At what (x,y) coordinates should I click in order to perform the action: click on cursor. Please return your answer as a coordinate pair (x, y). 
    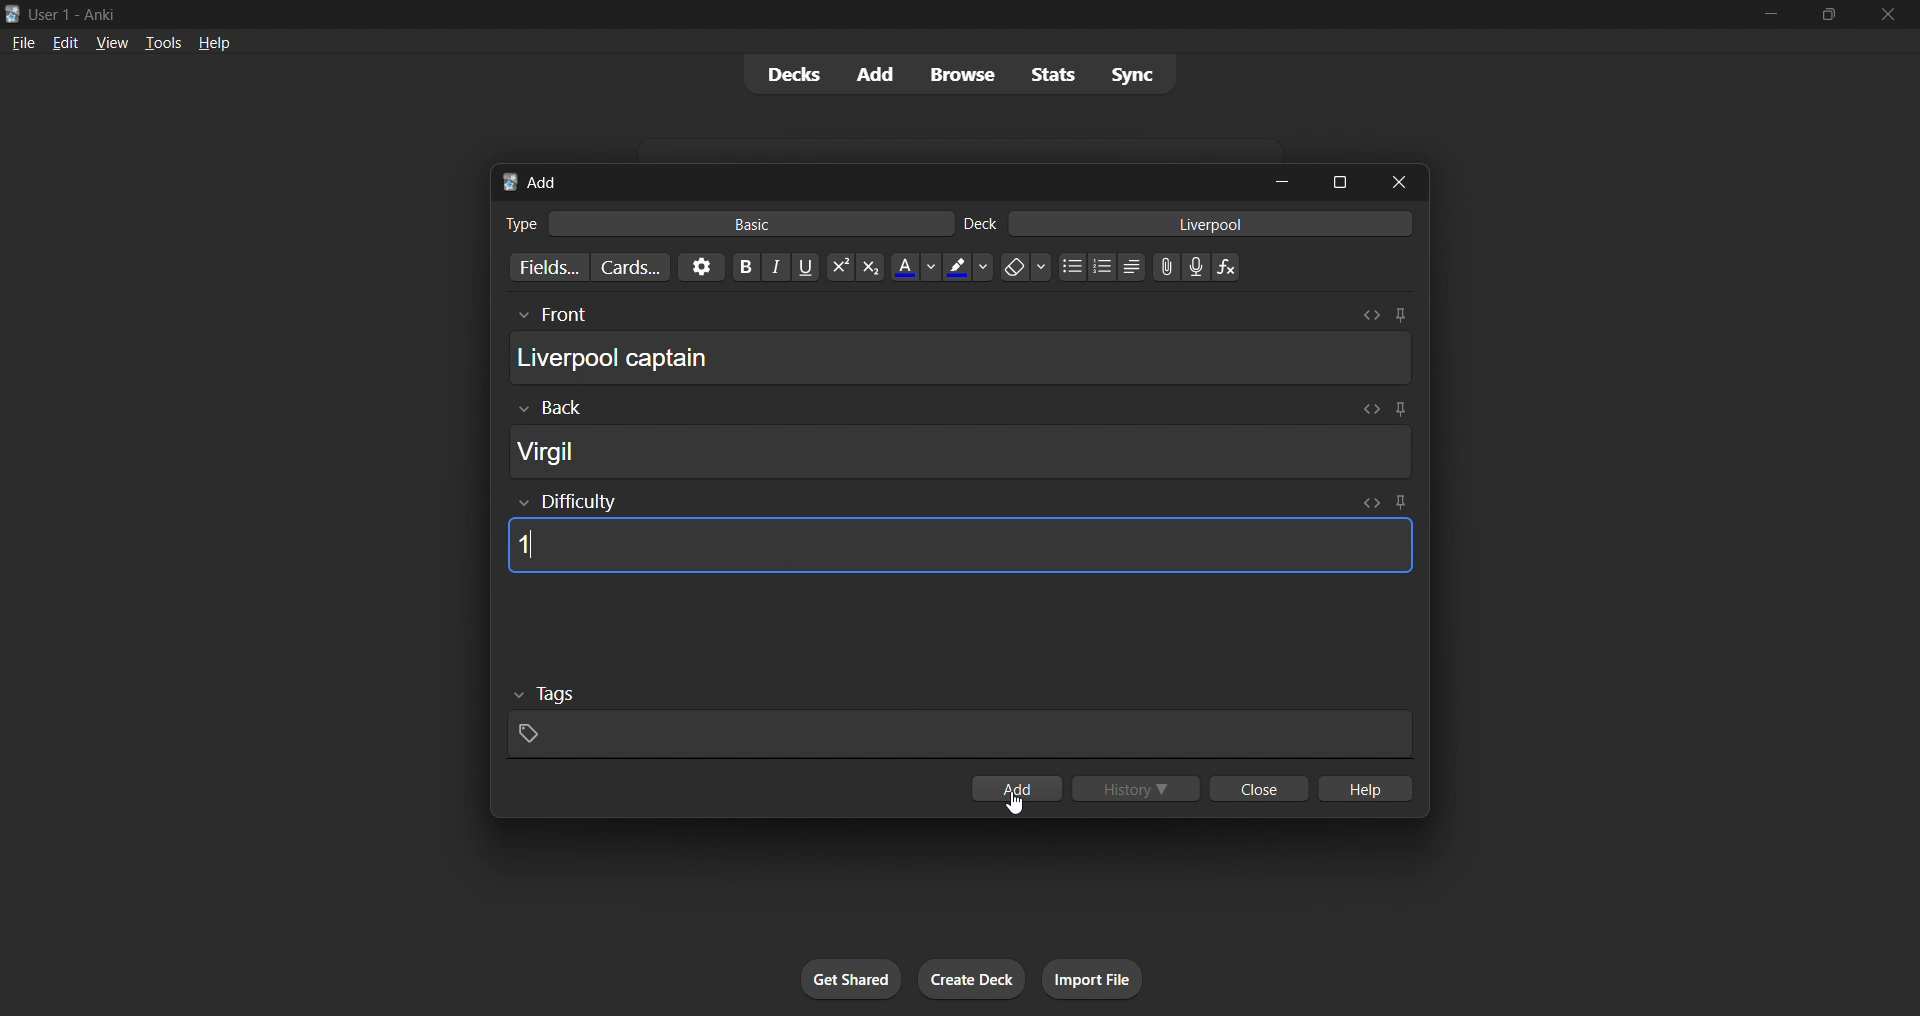
    Looking at the image, I should click on (1015, 802).